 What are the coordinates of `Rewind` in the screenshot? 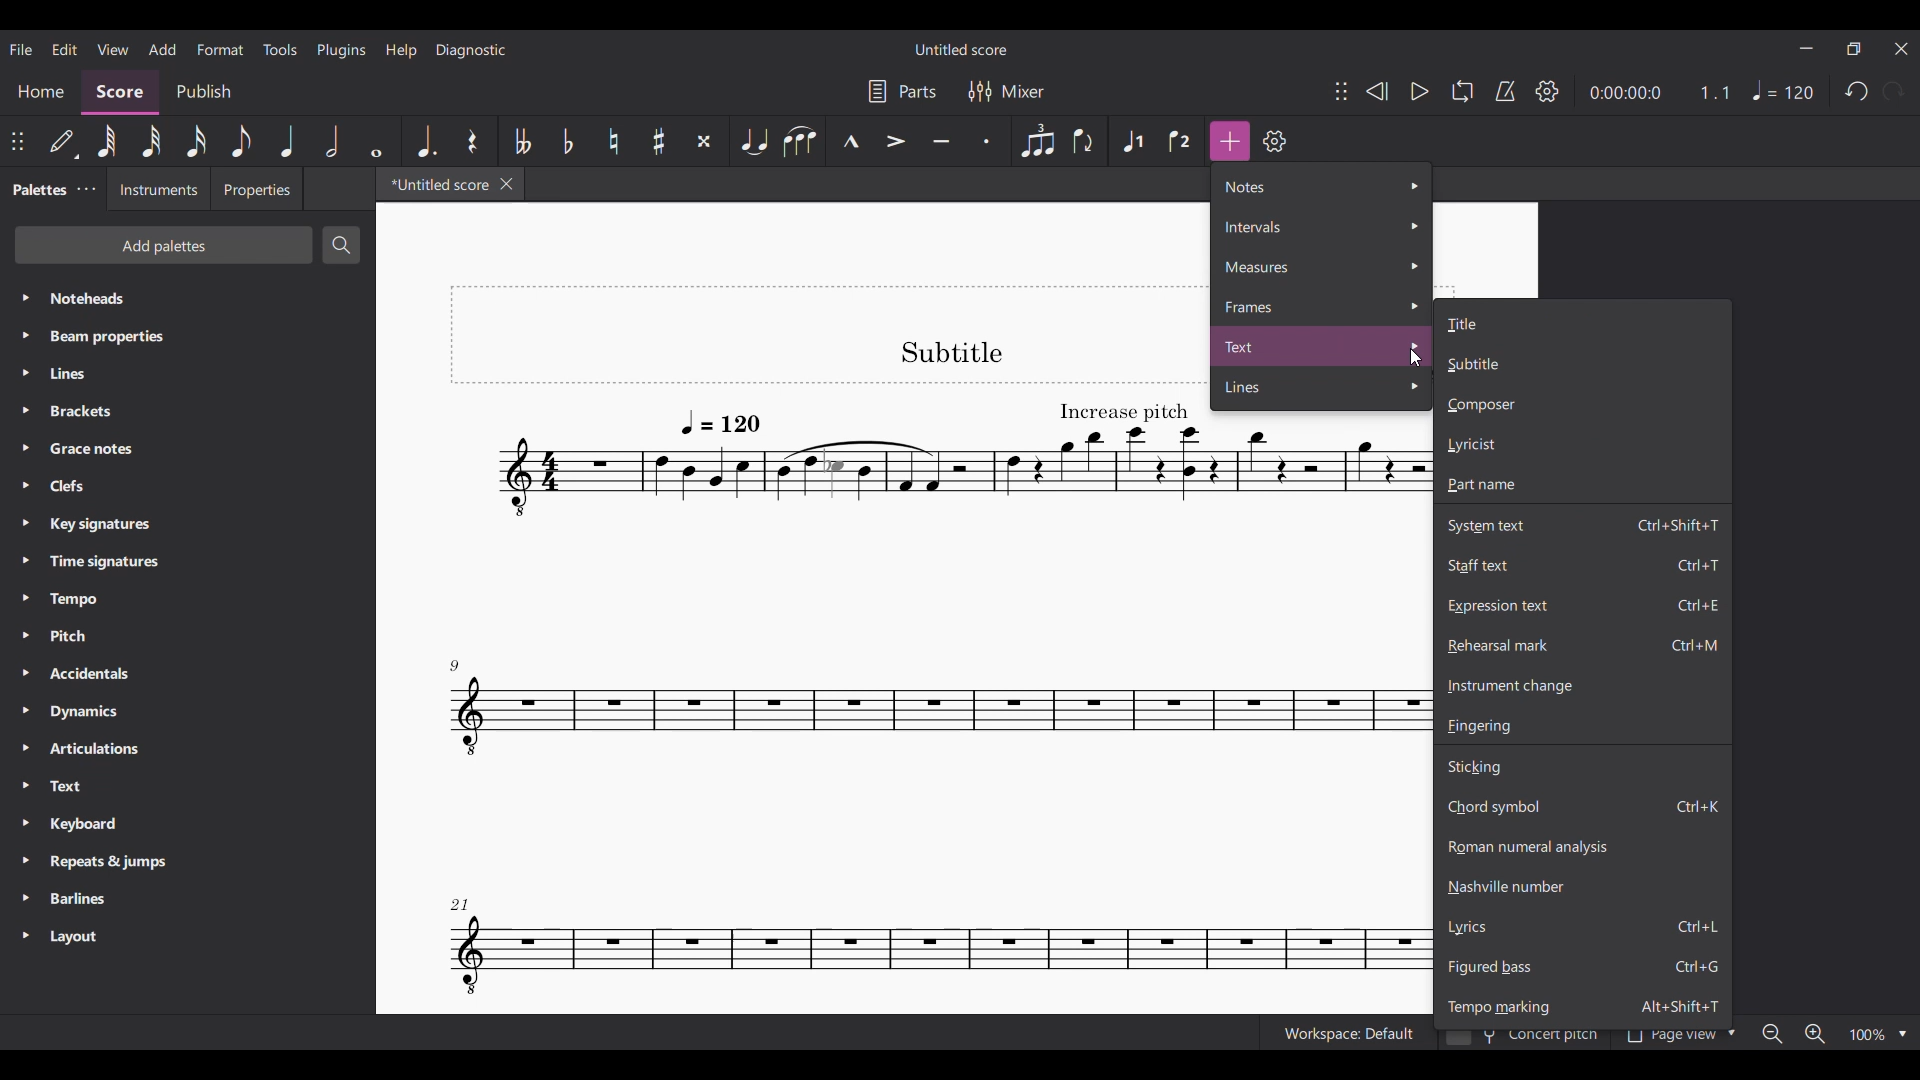 It's located at (1376, 91).